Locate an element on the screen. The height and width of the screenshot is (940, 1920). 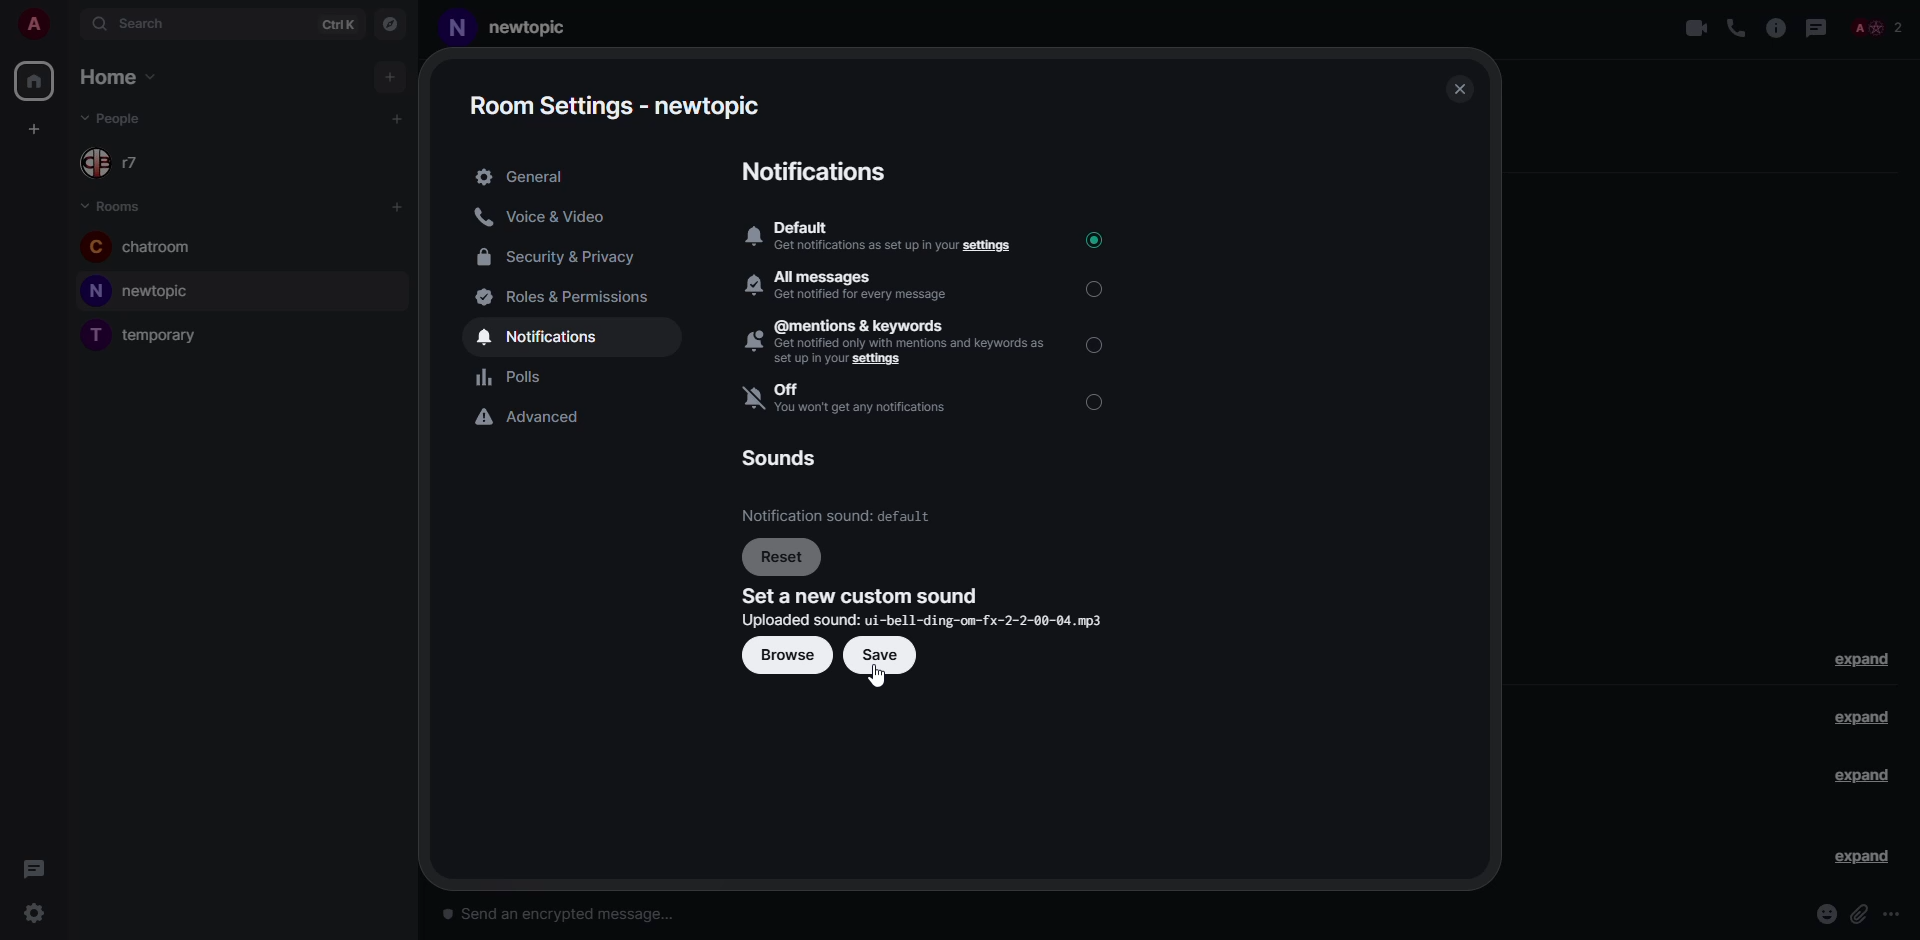
rooms is located at coordinates (115, 206).